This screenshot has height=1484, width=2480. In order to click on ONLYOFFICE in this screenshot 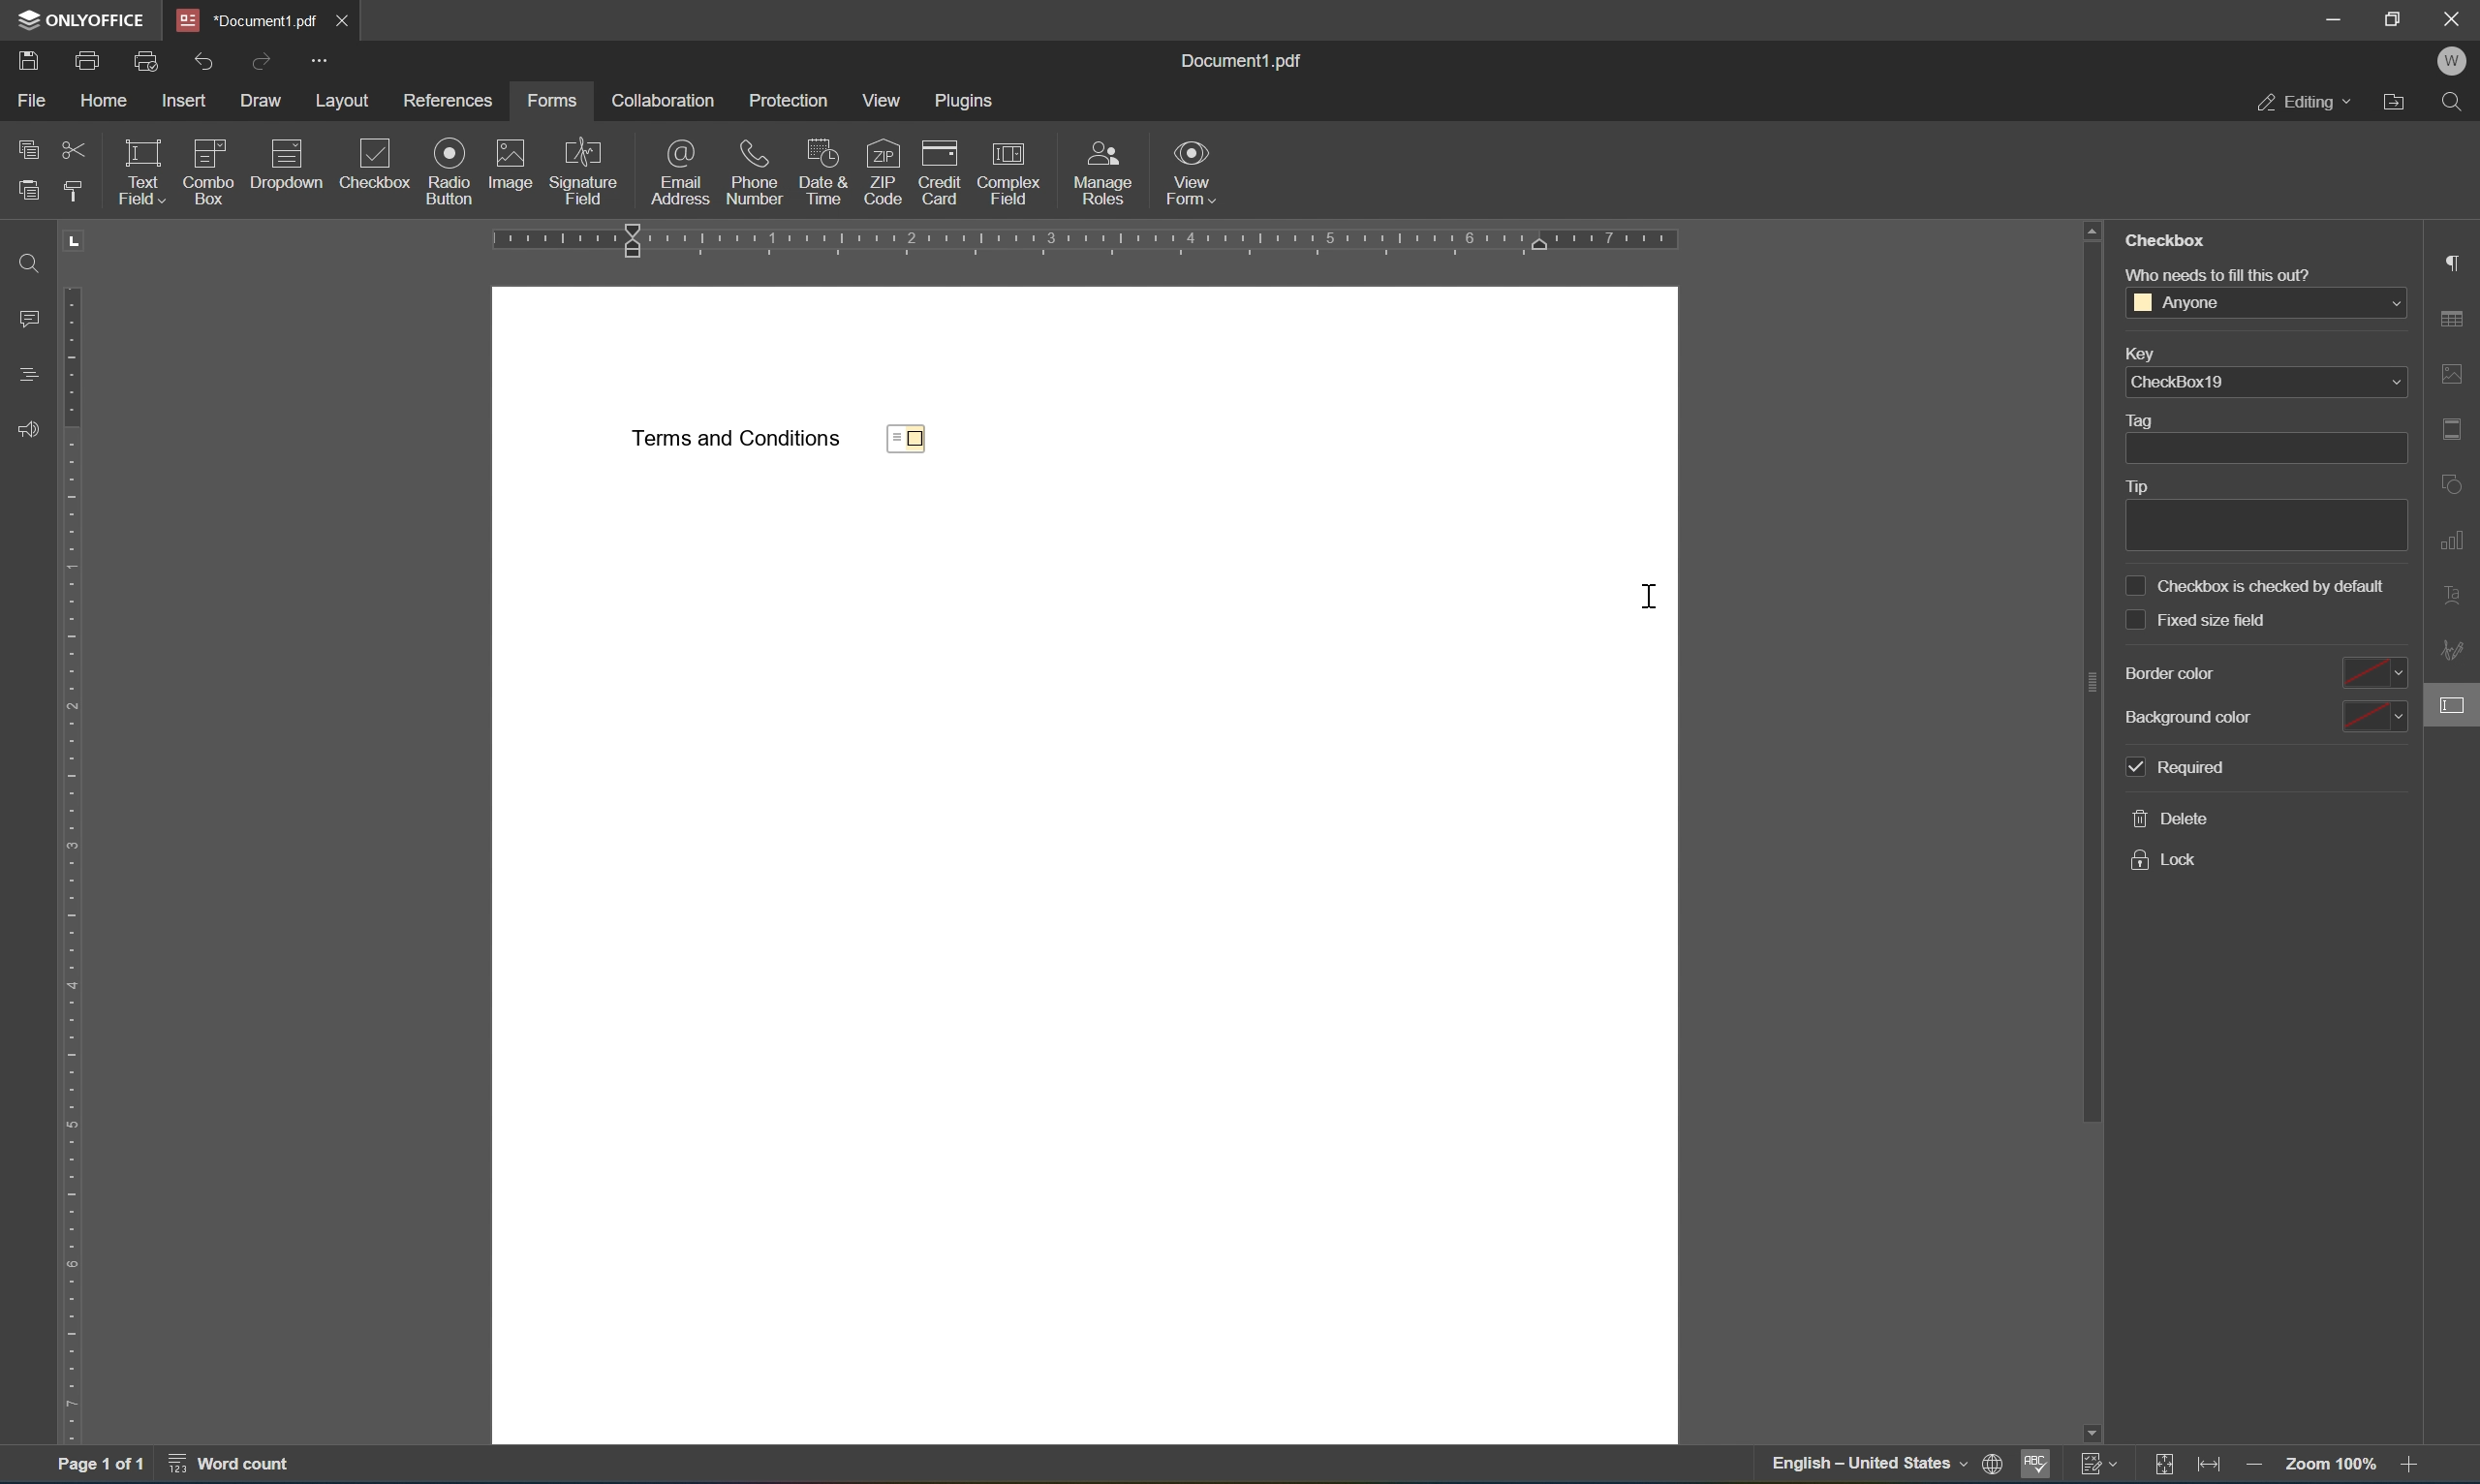, I will do `click(74, 18)`.